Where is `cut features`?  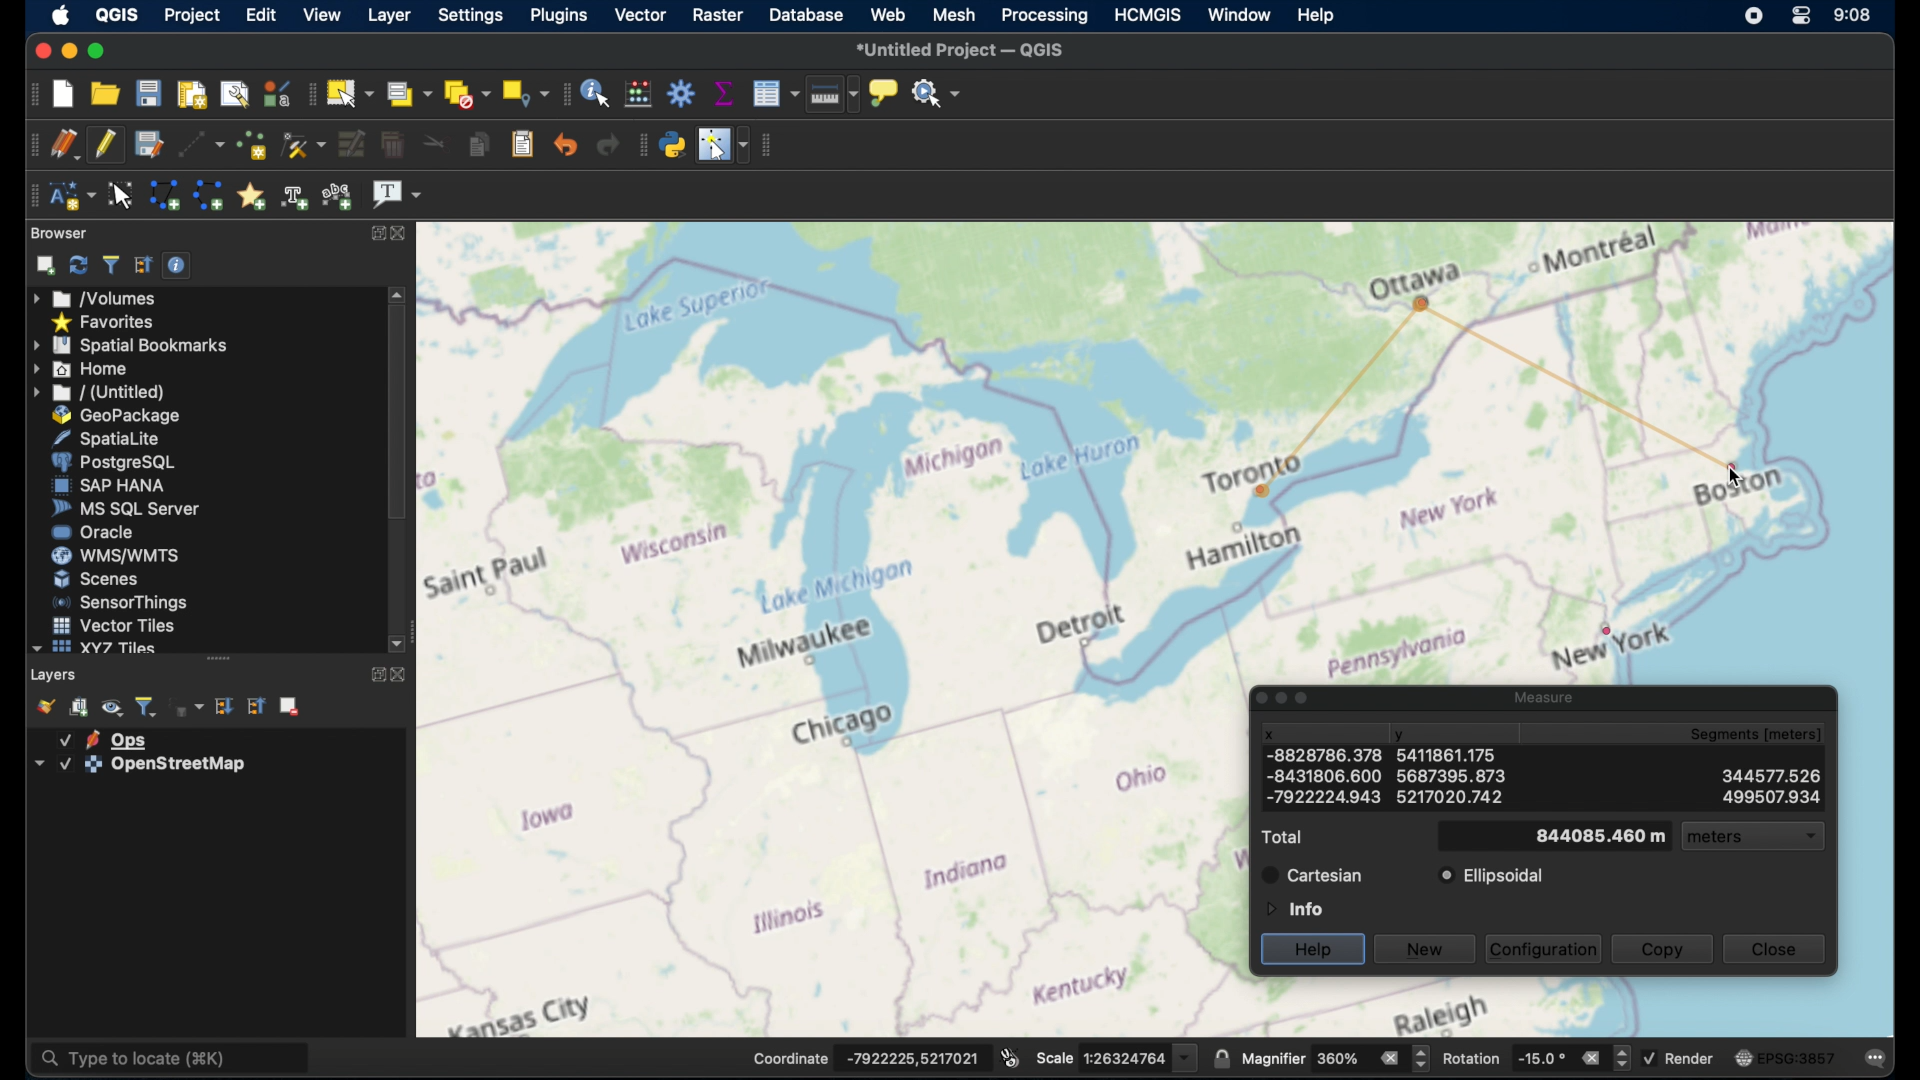
cut features is located at coordinates (430, 143).